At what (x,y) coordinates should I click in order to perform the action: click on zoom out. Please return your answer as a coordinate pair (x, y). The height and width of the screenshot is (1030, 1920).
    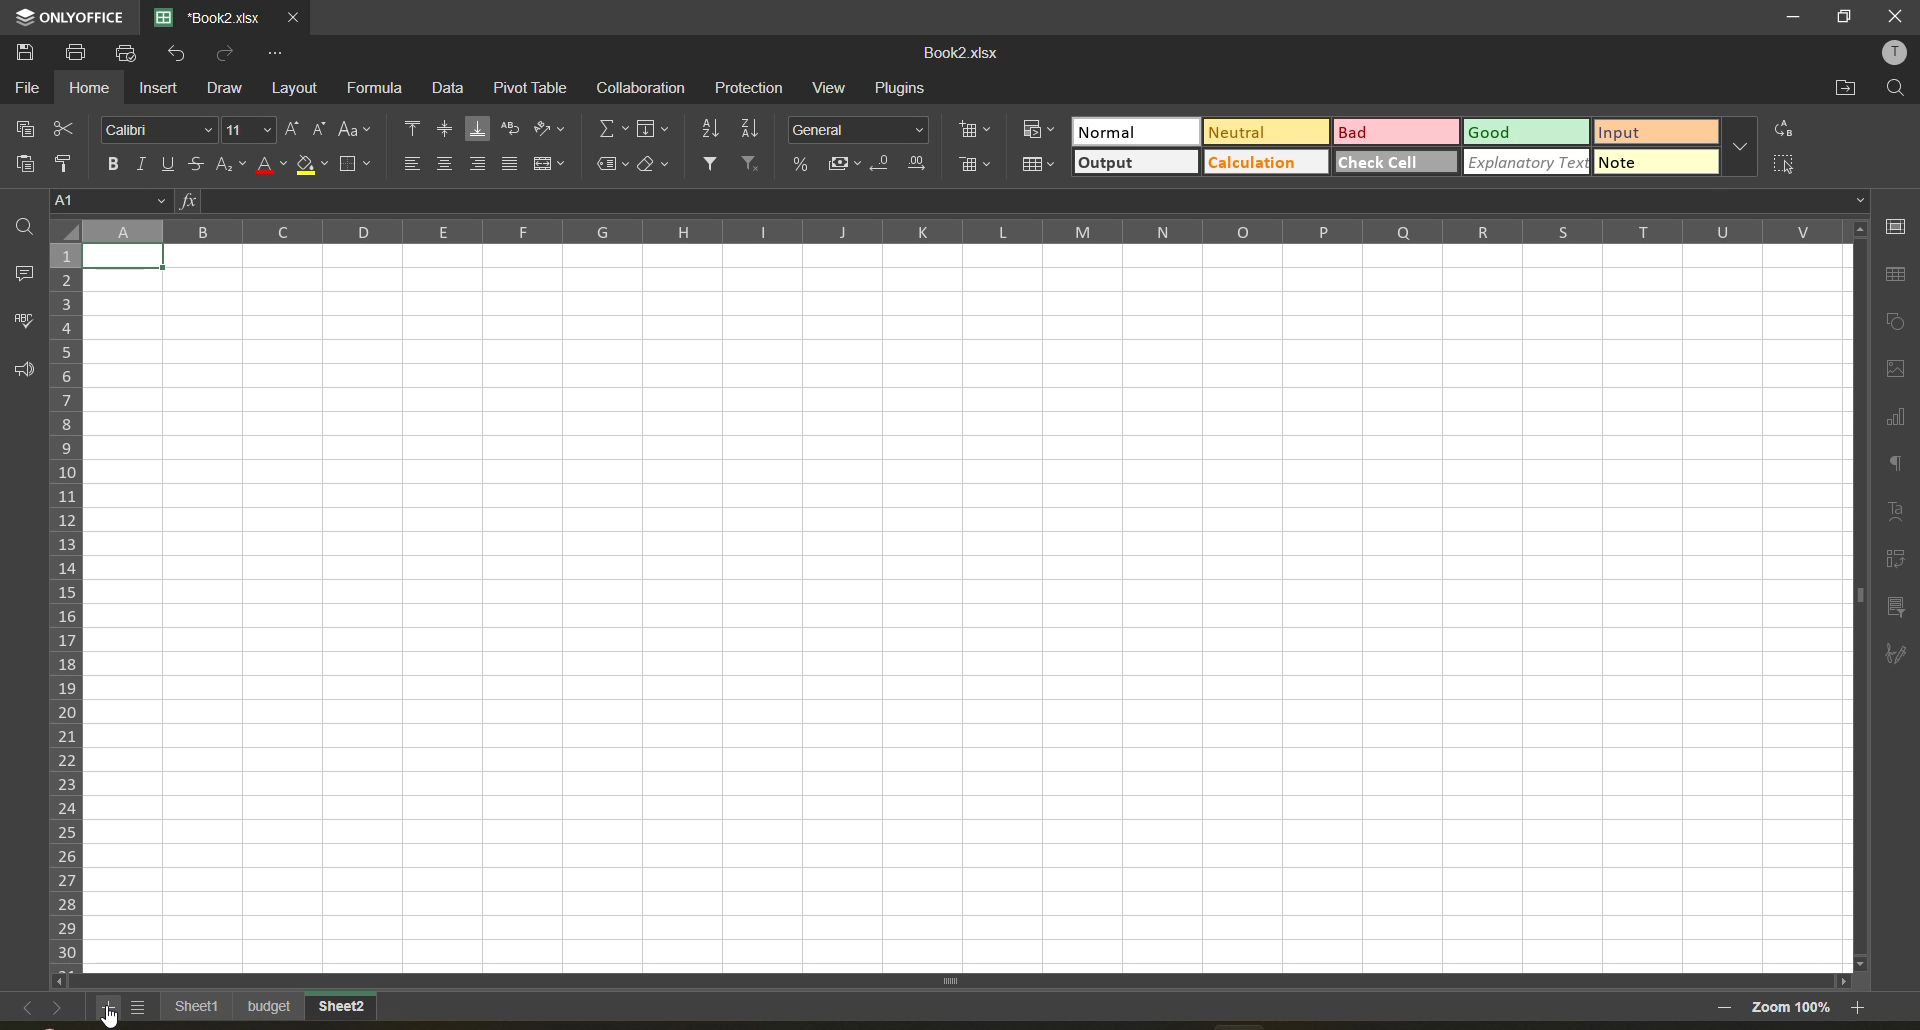
    Looking at the image, I should click on (1856, 1010).